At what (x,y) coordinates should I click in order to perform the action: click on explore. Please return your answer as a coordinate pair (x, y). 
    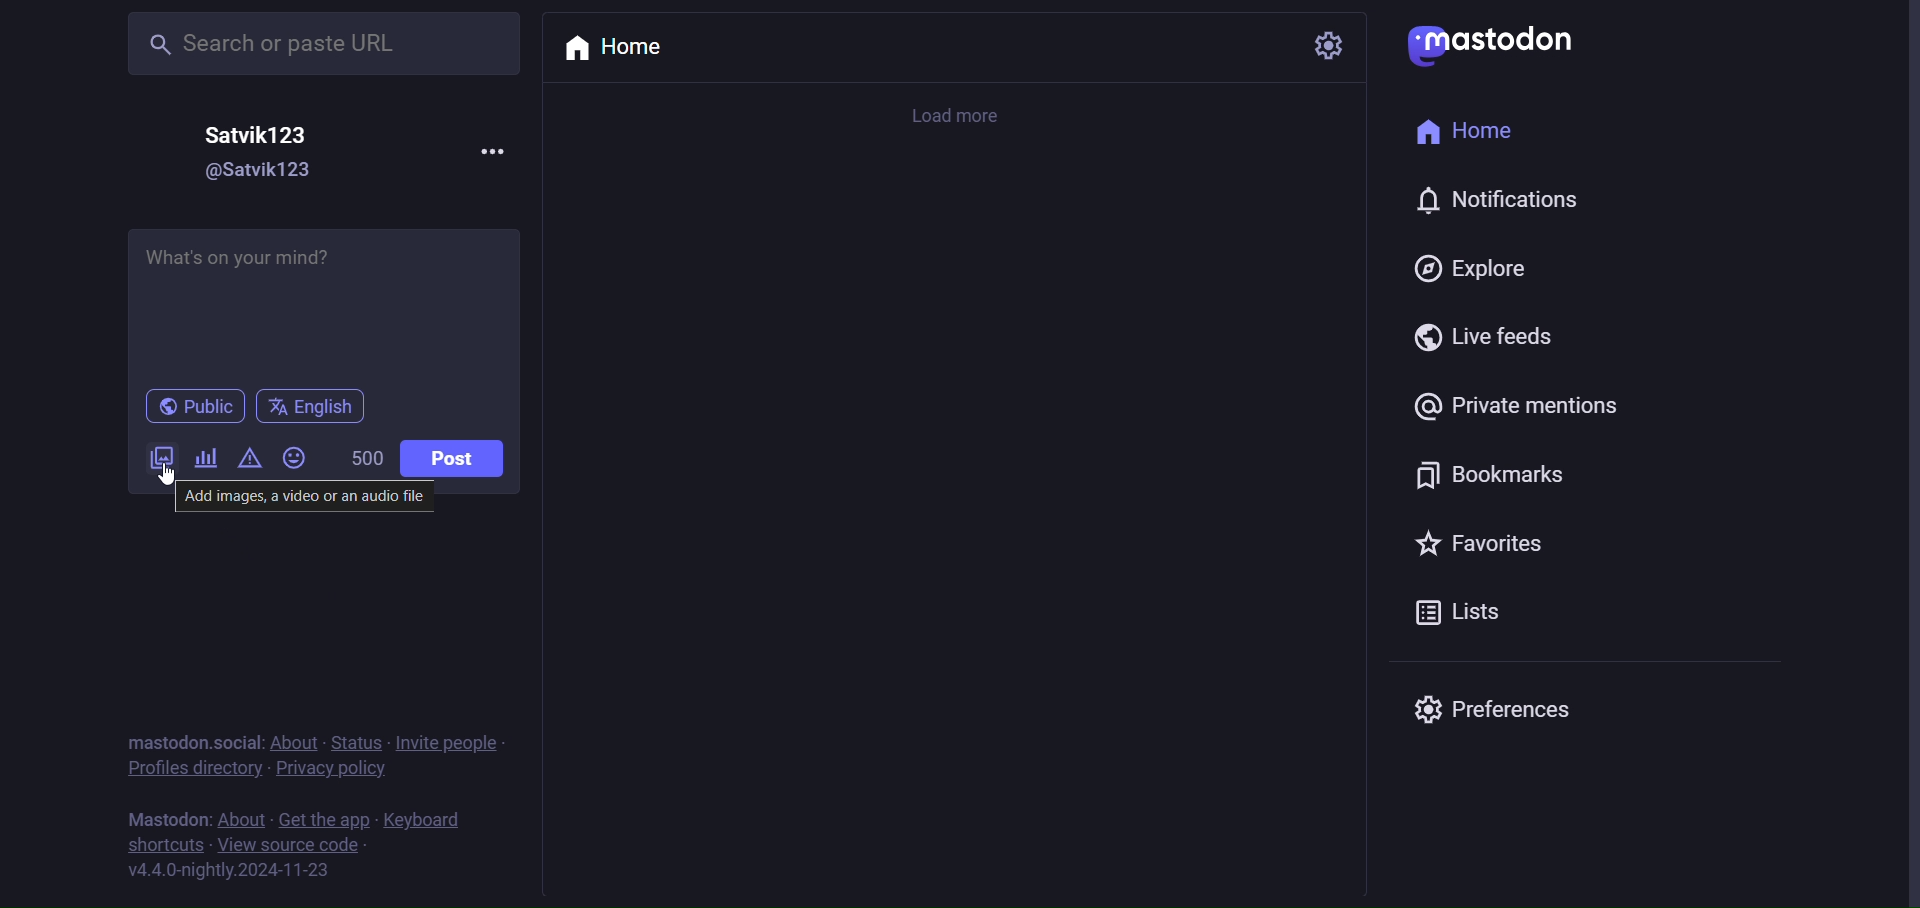
    Looking at the image, I should click on (1465, 270).